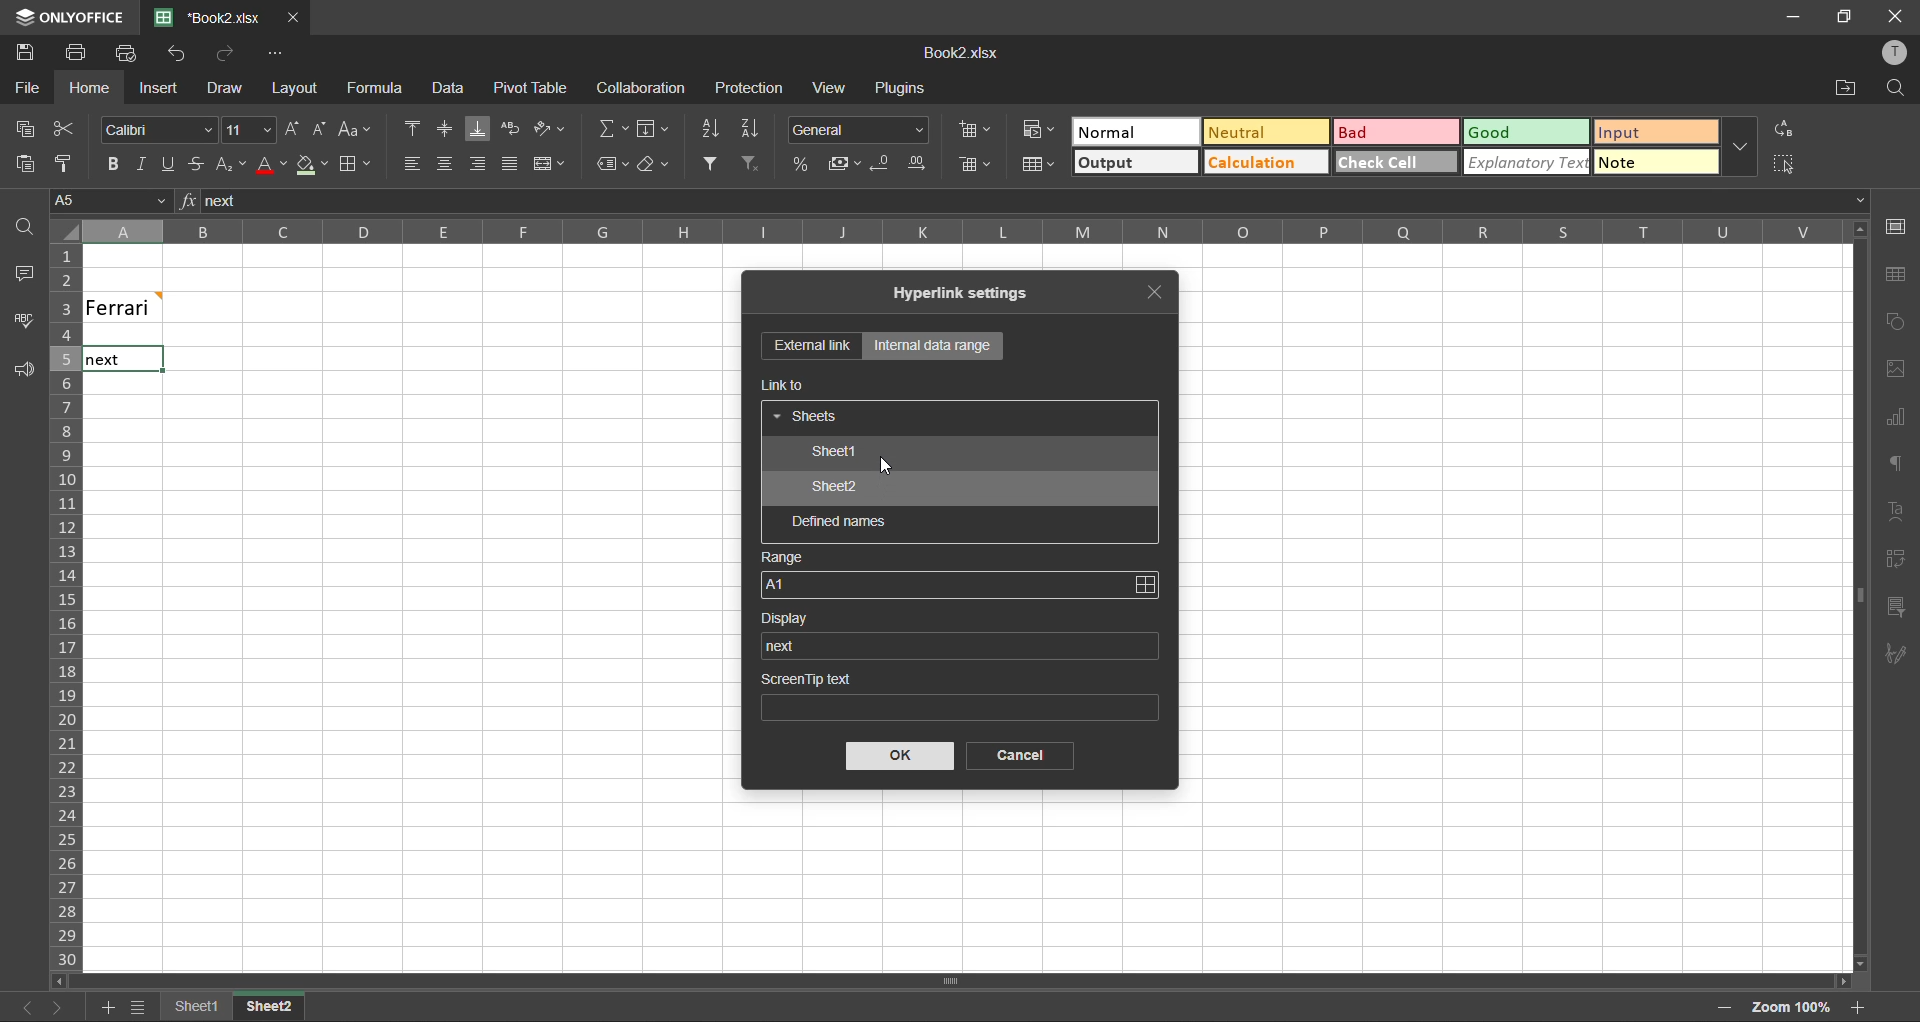 The height and width of the screenshot is (1022, 1920). Describe the element at coordinates (290, 1008) in the screenshot. I see `sheet 2` at that location.